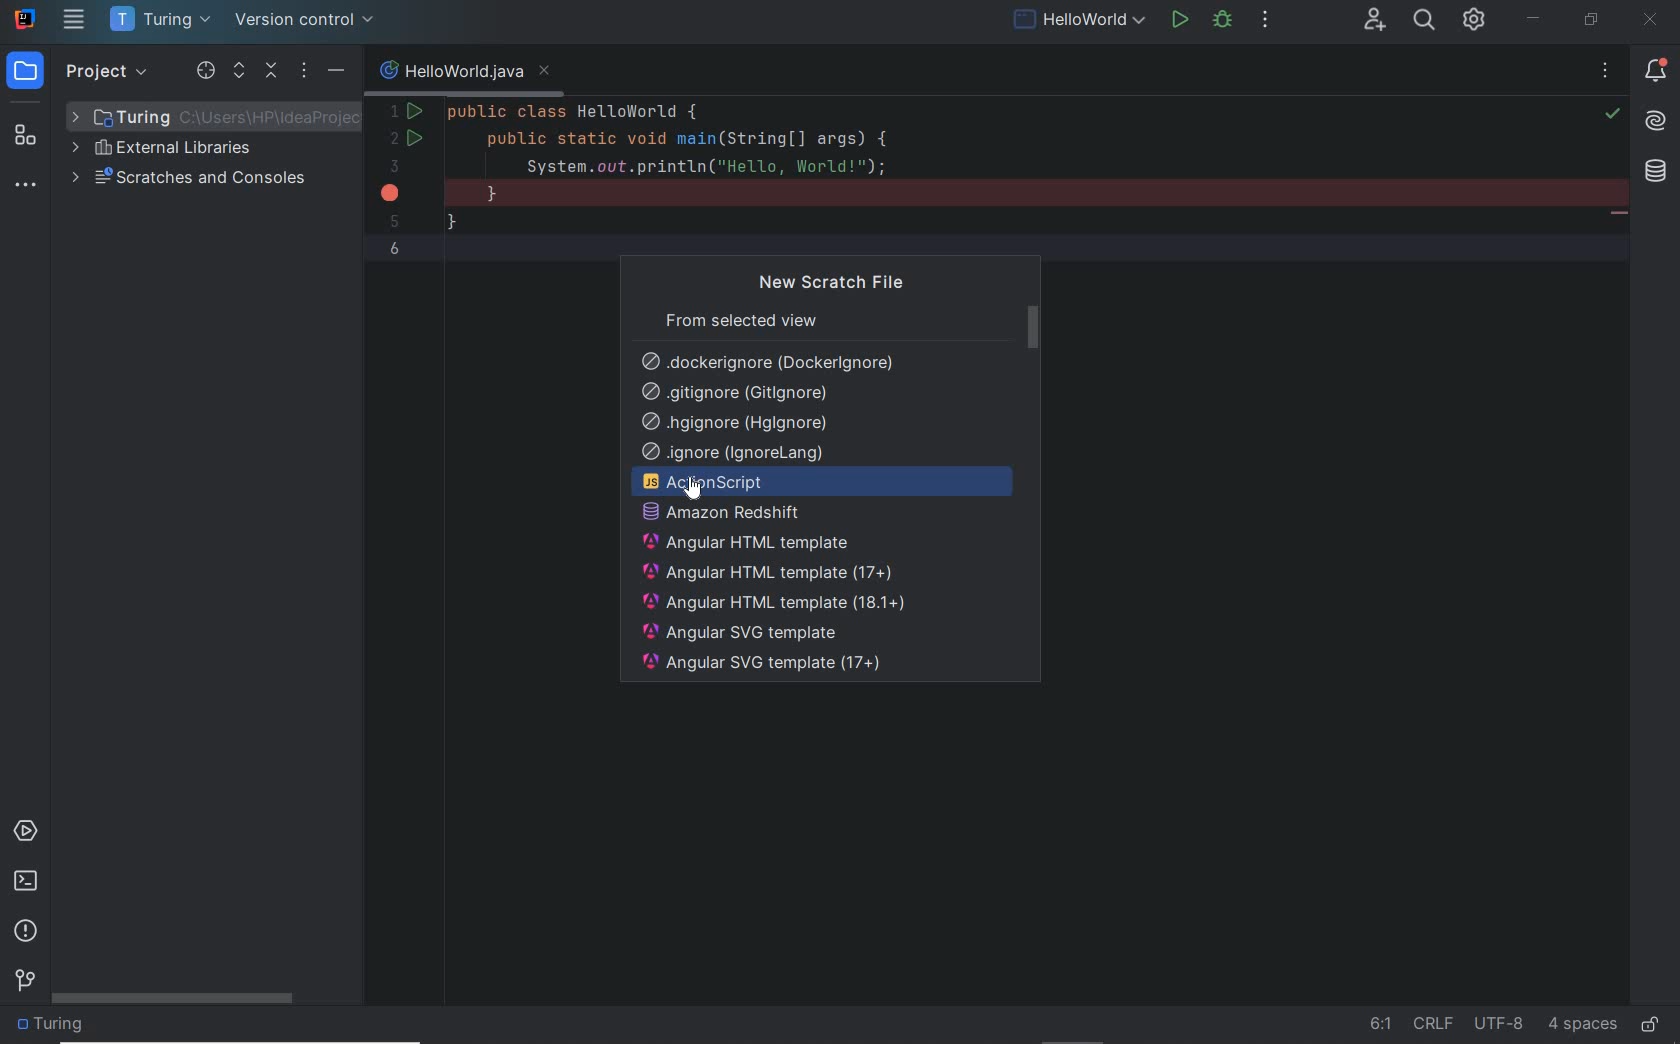 This screenshot has height=1044, width=1680. I want to click on structure, so click(28, 128).